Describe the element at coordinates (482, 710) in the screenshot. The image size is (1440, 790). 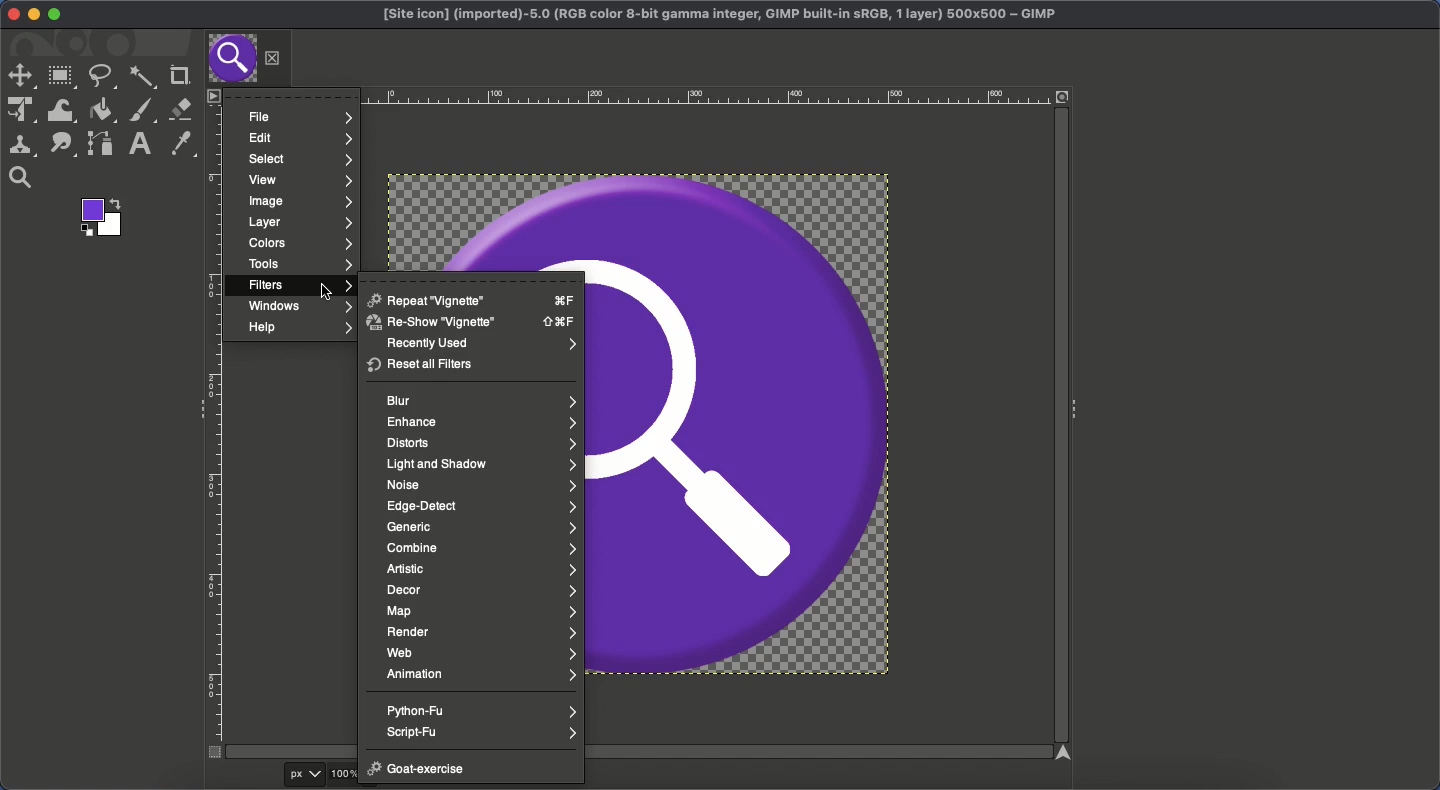
I see `Python-fu` at that location.